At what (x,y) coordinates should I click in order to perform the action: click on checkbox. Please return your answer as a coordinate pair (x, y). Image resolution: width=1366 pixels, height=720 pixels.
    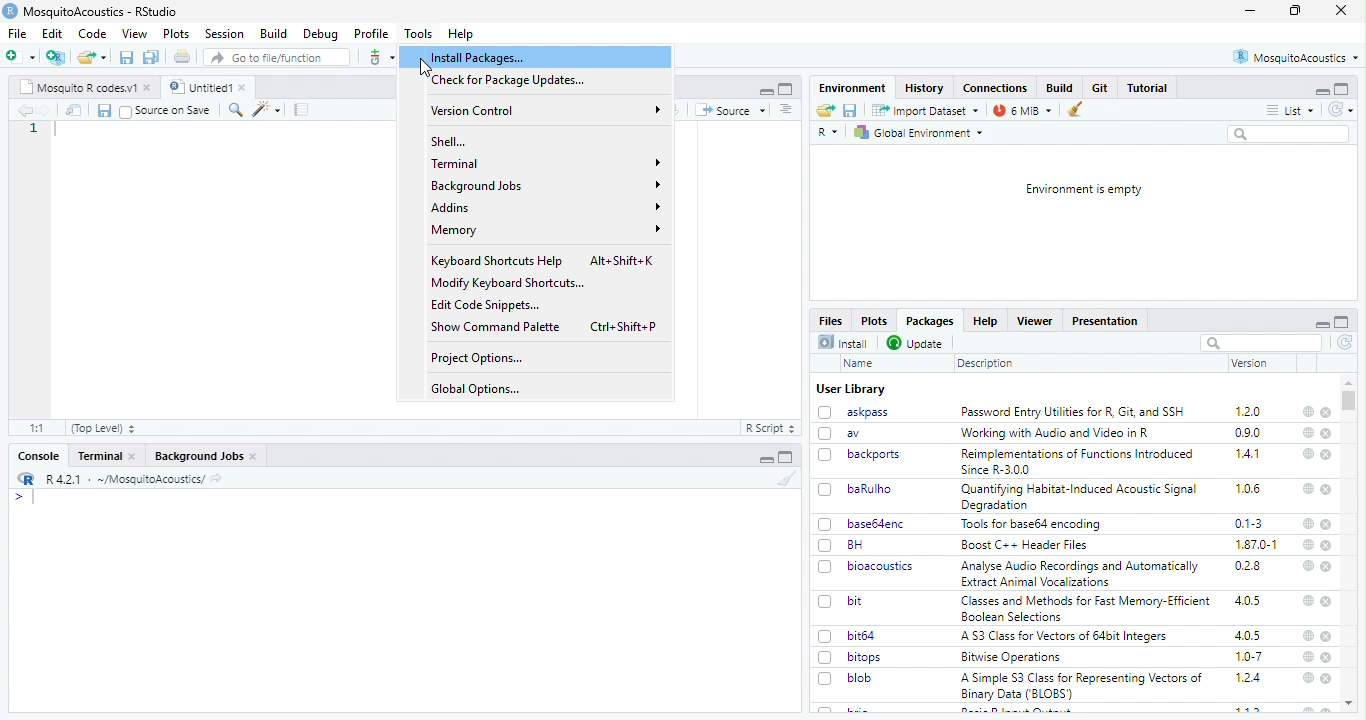
    Looking at the image, I should click on (126, 112).